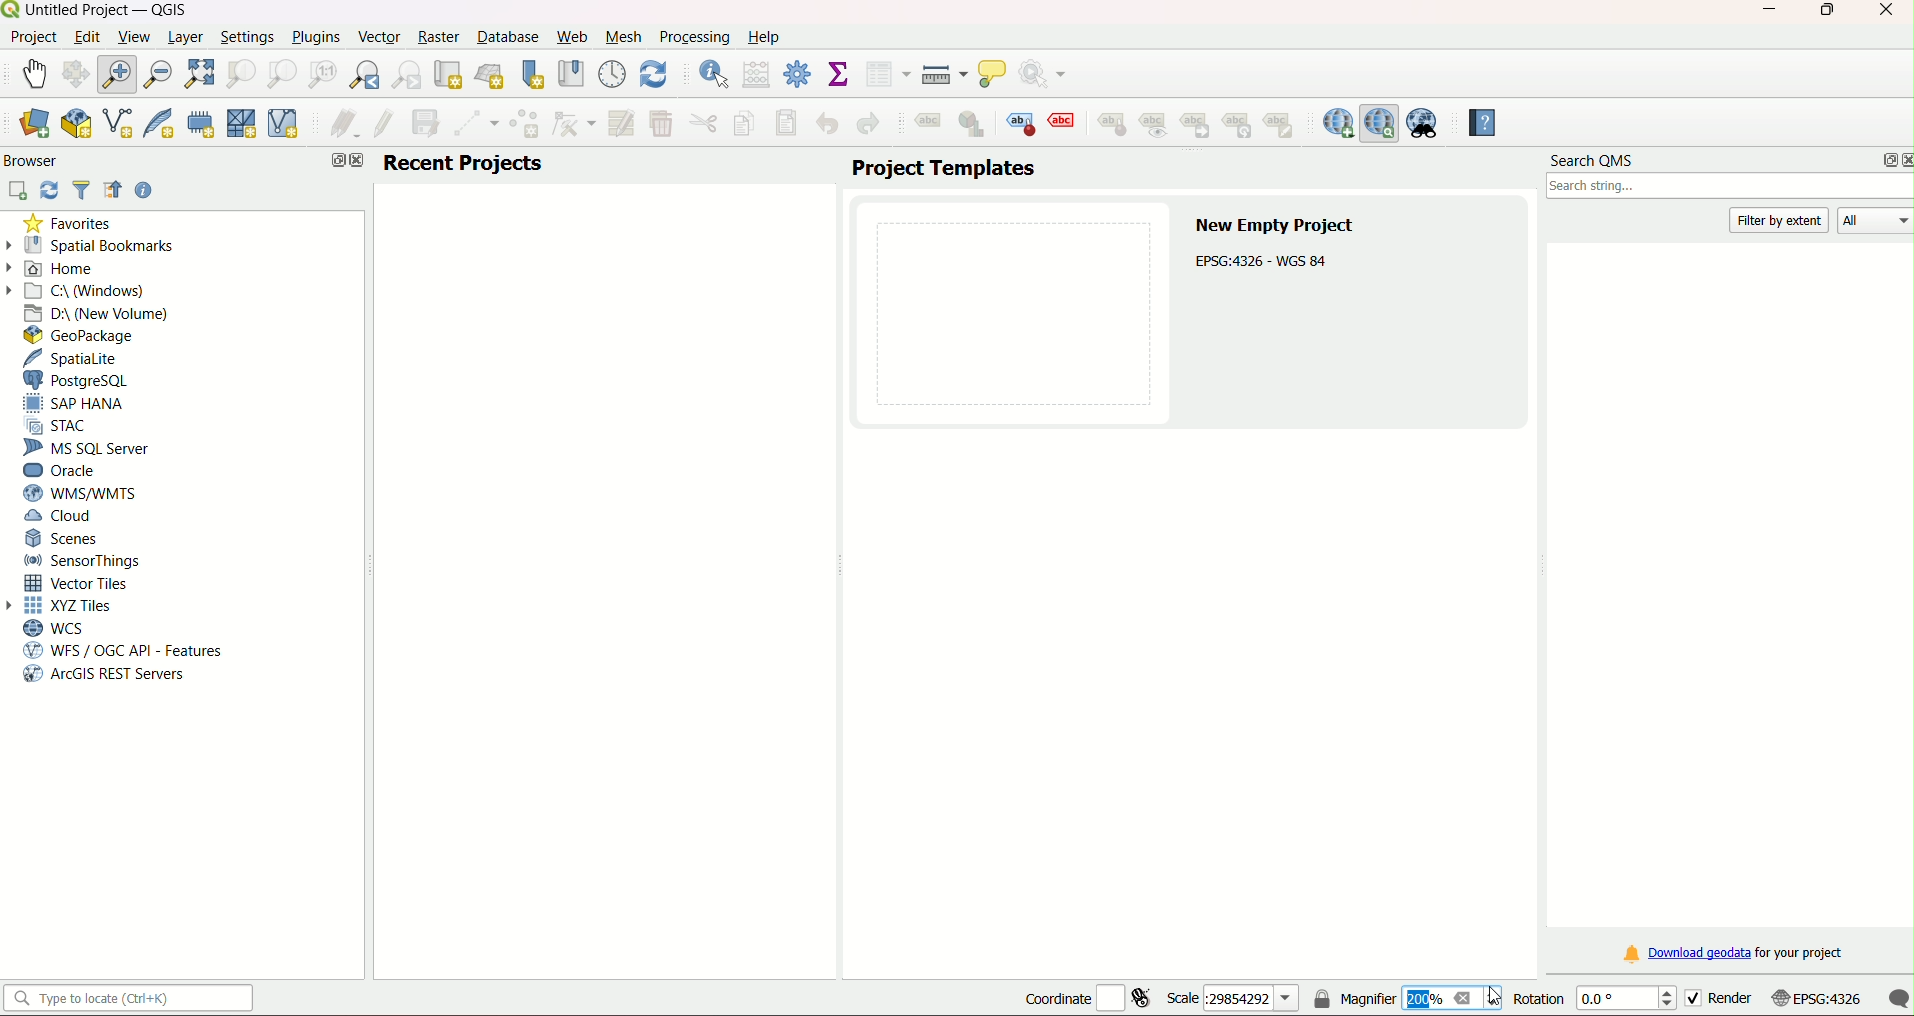  Describe the element at coordinates (1884, 12) in the screenshot. I see `close` at that location.